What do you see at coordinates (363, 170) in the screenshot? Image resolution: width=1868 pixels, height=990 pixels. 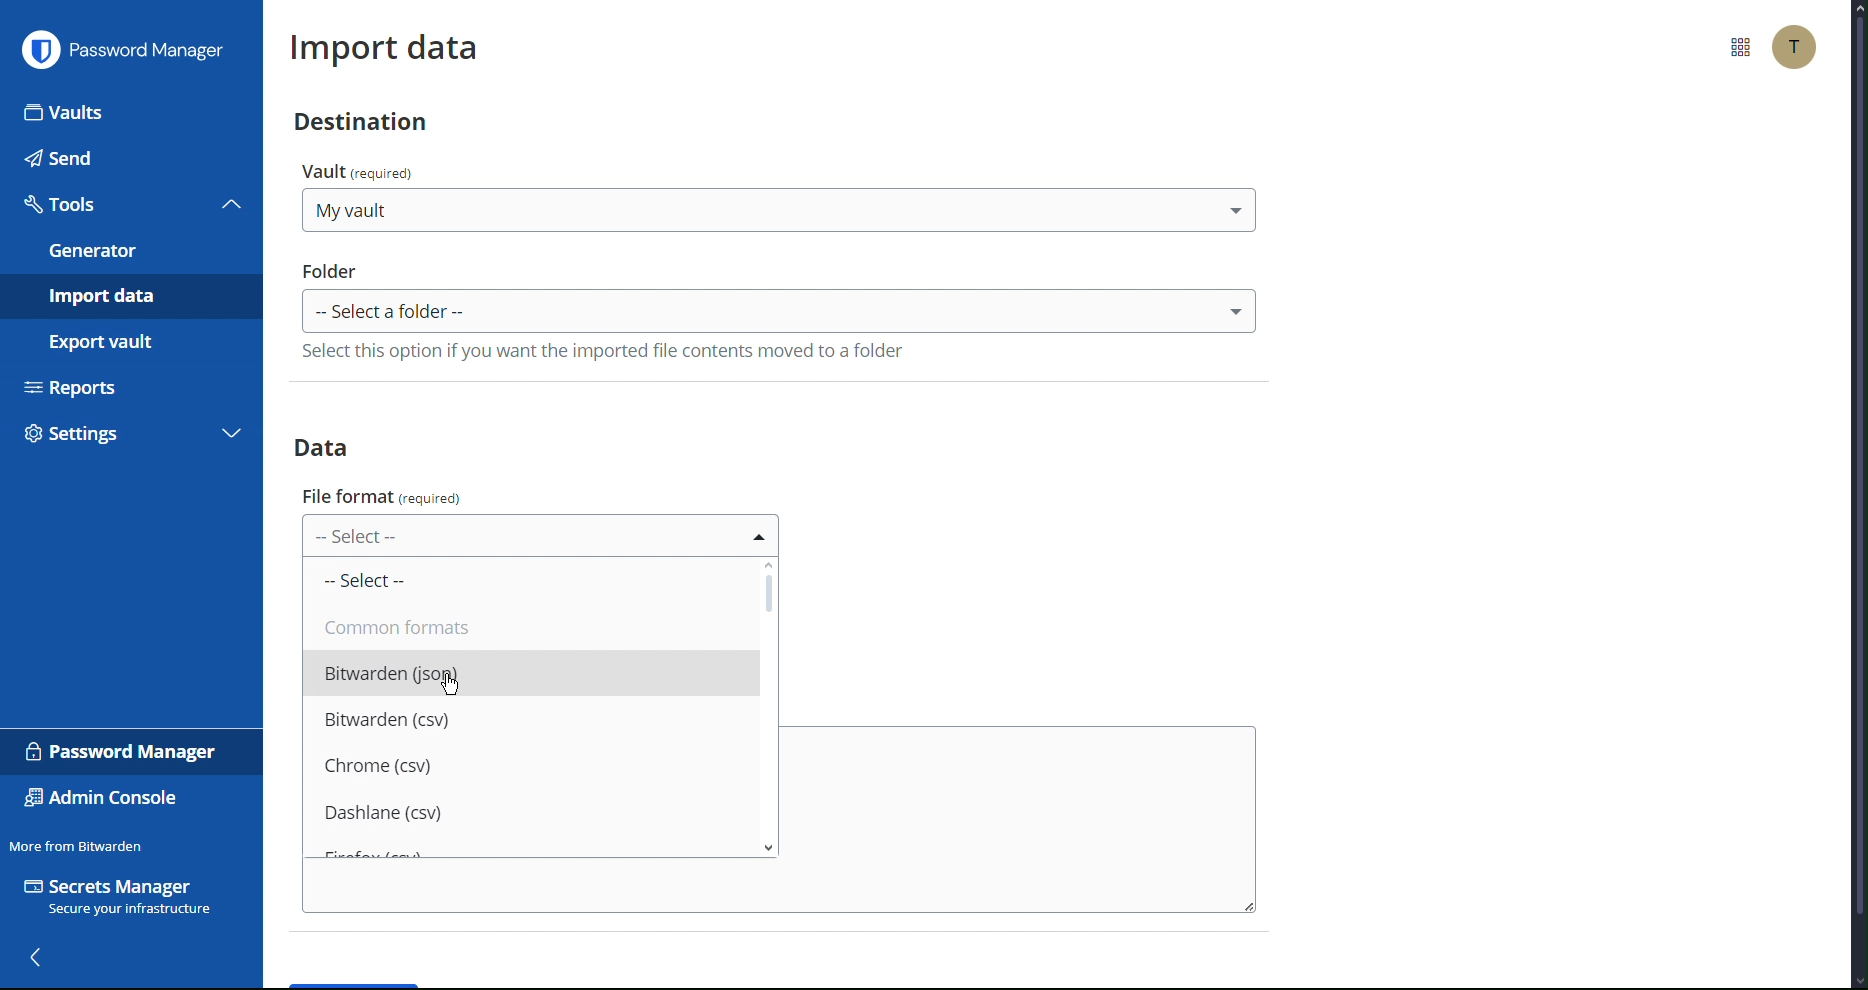 I see `vault` at bounding box center [363, 170].